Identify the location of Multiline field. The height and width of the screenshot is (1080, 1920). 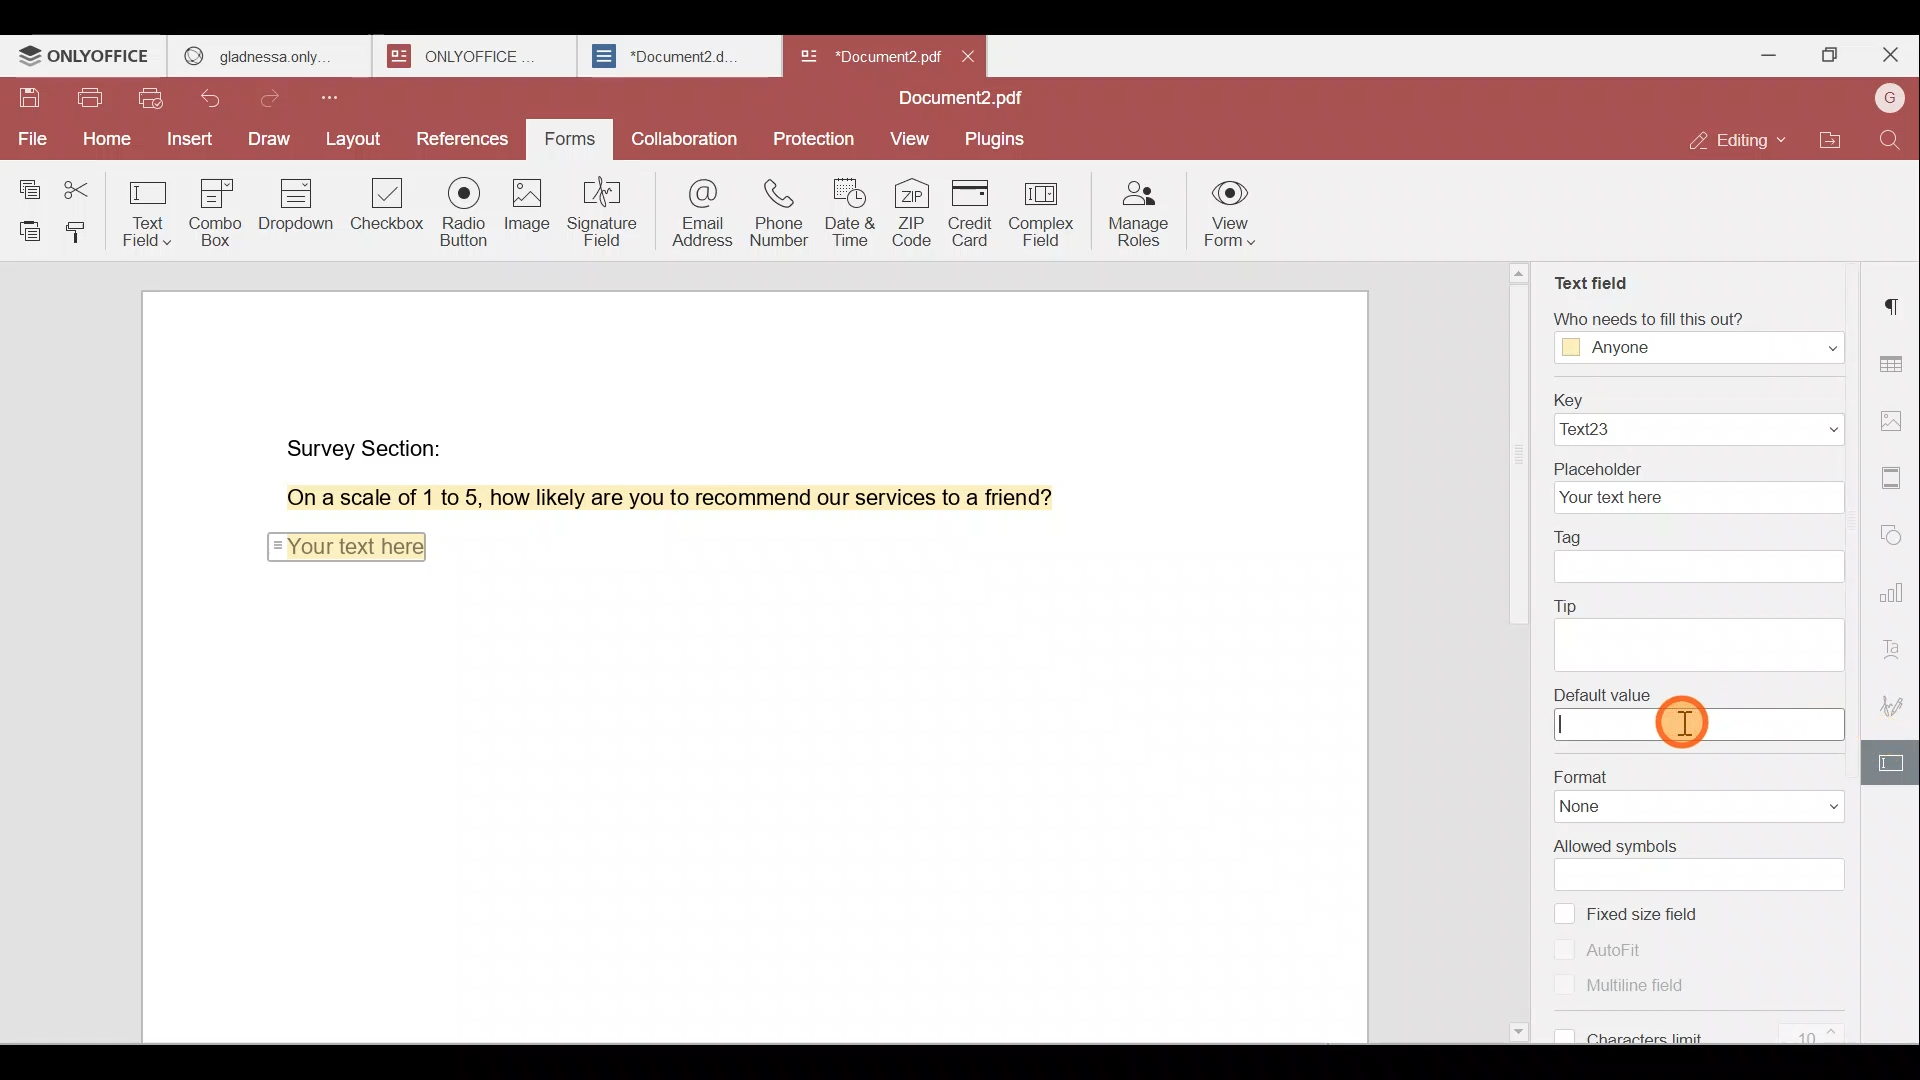
(1613, 984).